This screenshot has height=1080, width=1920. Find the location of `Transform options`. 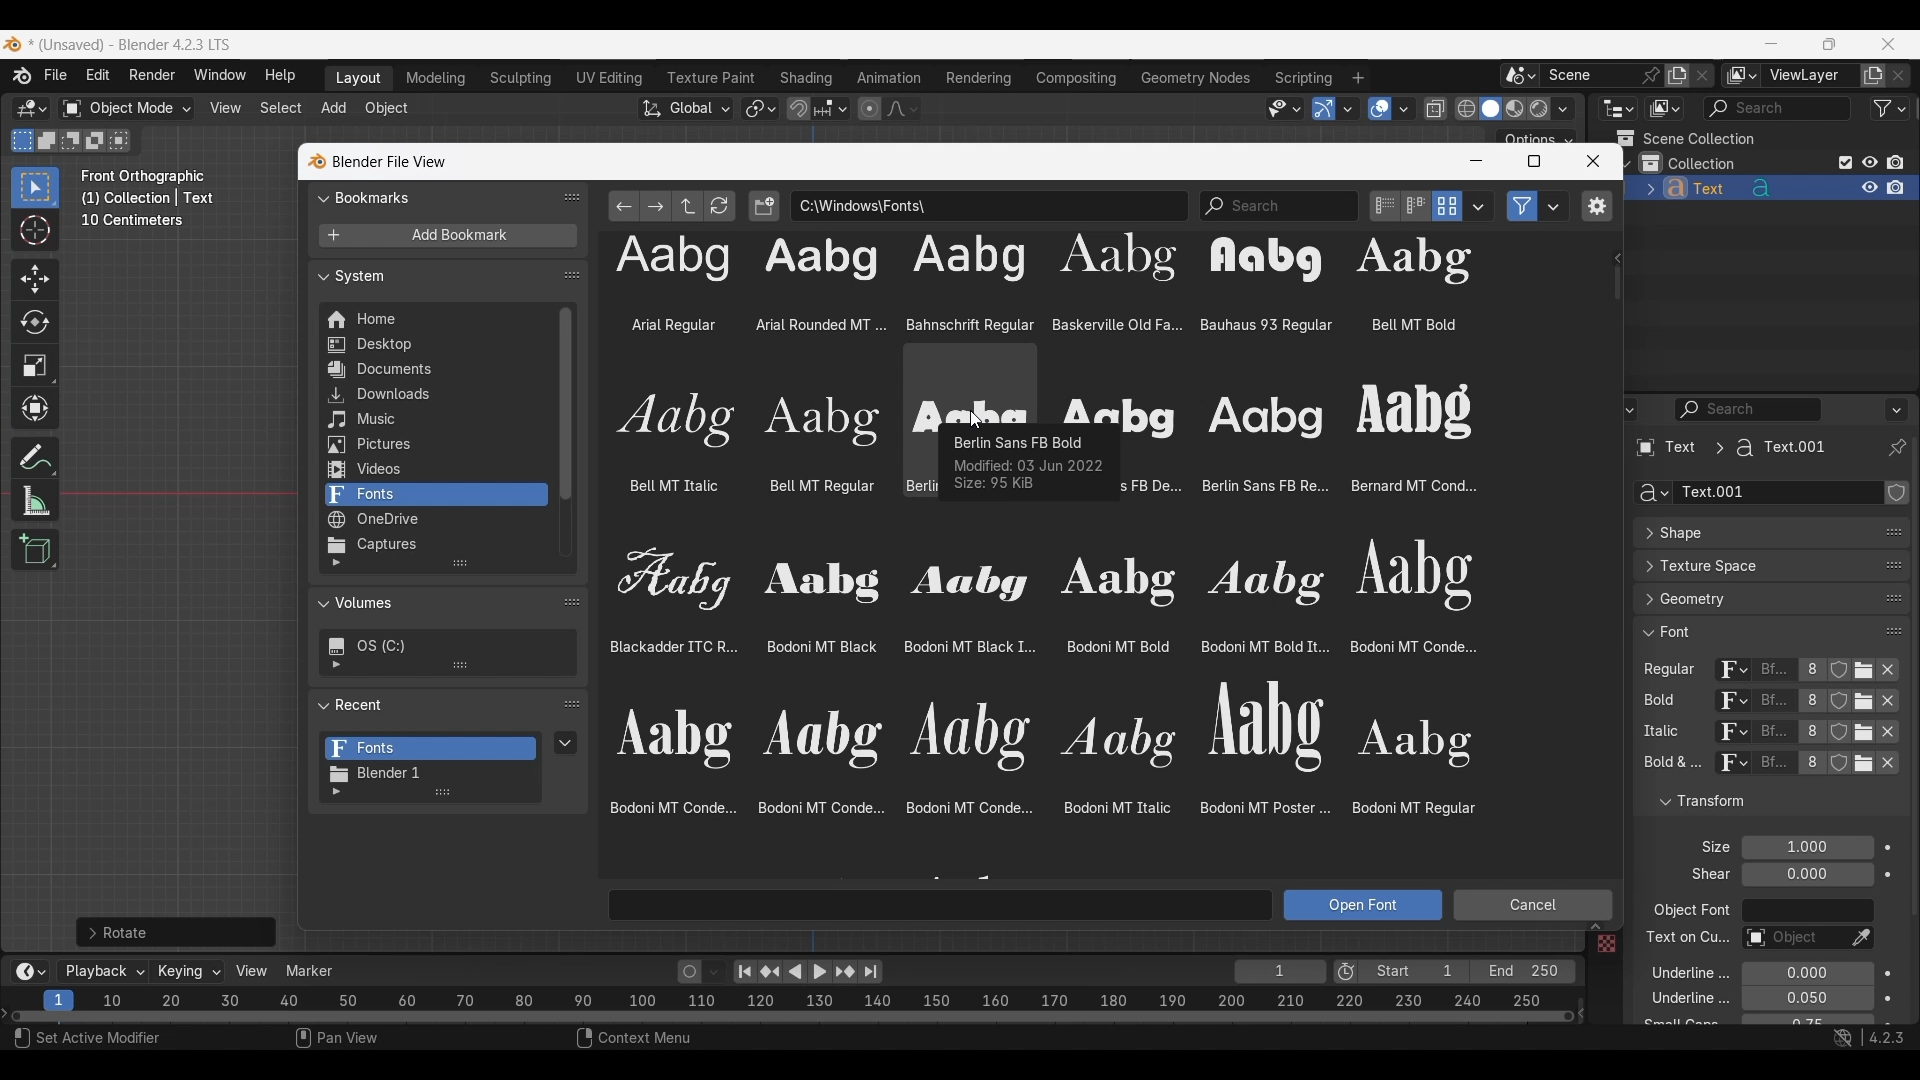

Transform options is located at coordinates (1536, 137).